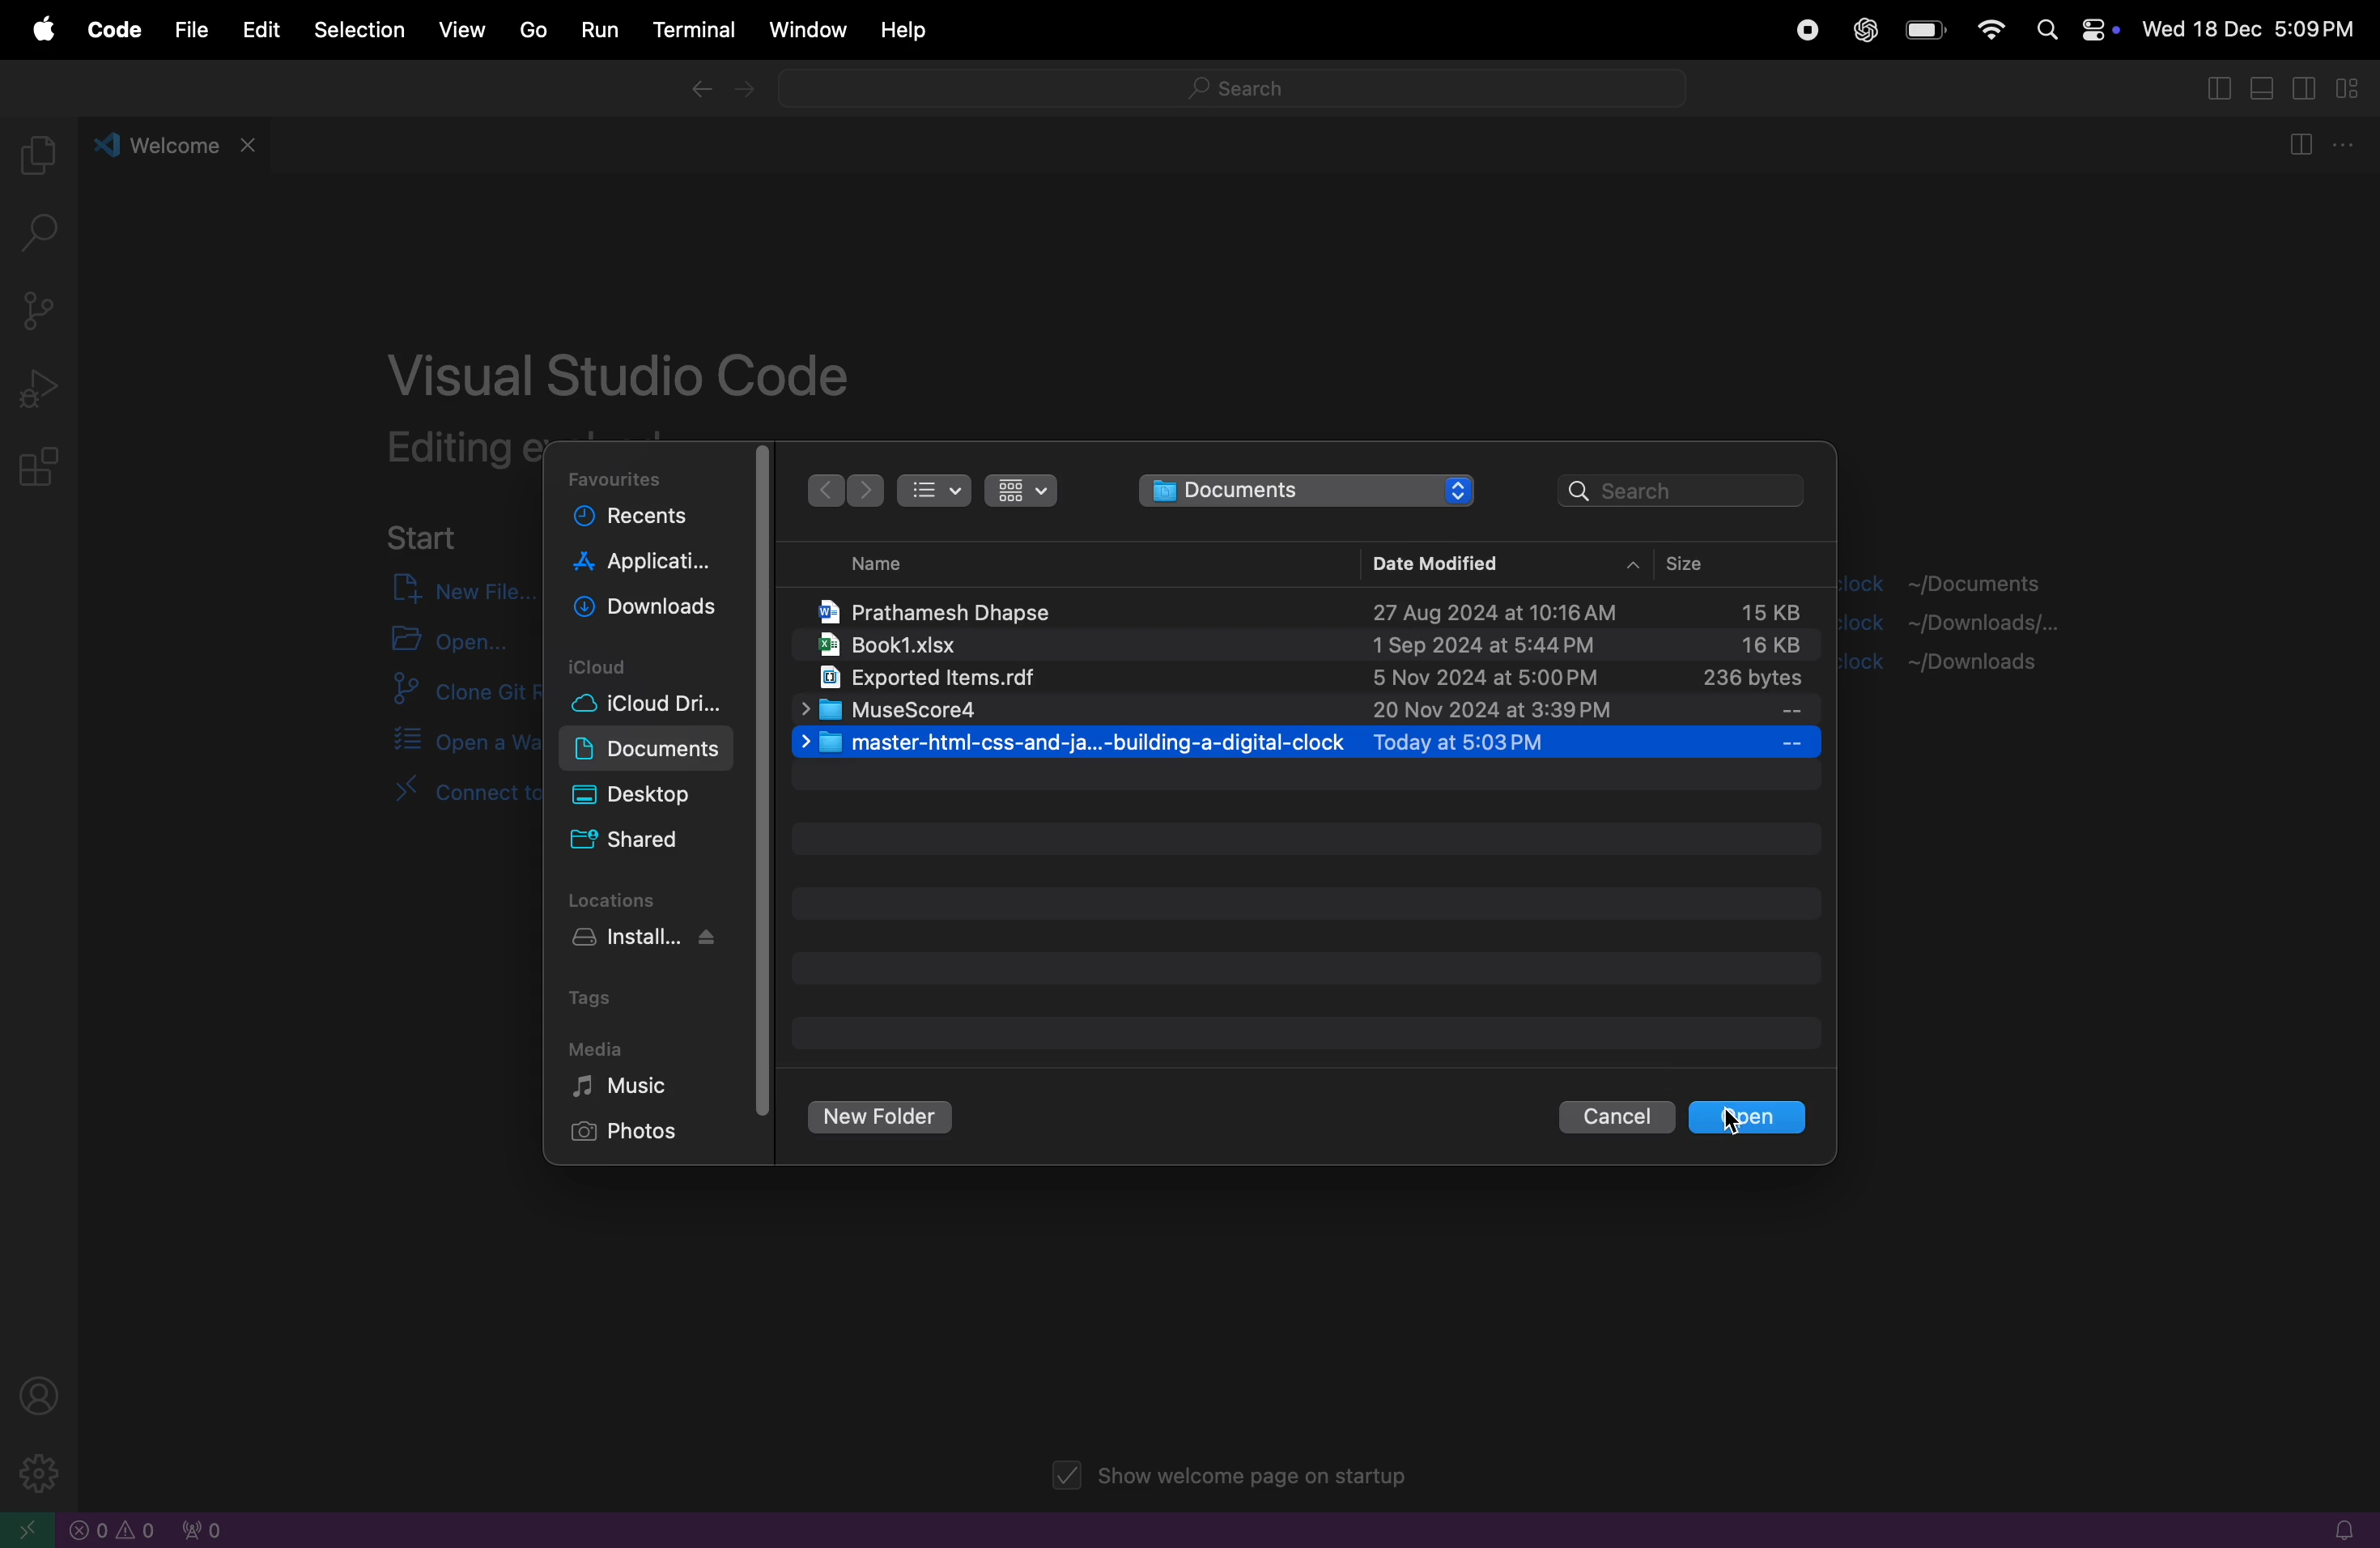  What do you see at coordinates (424, 535) in the screenshot?
I see `start` at bounding box center [424, 535].